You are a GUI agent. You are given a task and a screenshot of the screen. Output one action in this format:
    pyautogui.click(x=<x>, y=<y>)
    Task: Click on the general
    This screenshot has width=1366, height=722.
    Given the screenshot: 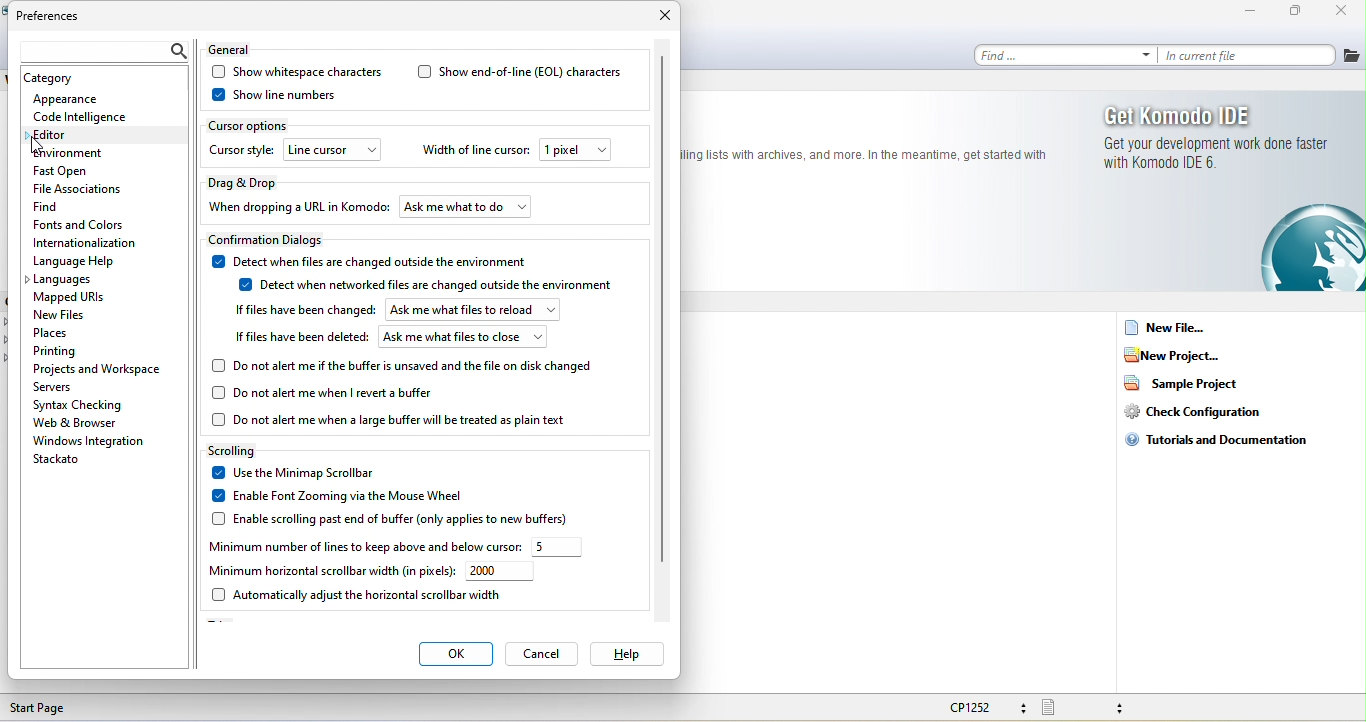 What is the action you would take?
    pyautogui.click(x=237, y=47)
    